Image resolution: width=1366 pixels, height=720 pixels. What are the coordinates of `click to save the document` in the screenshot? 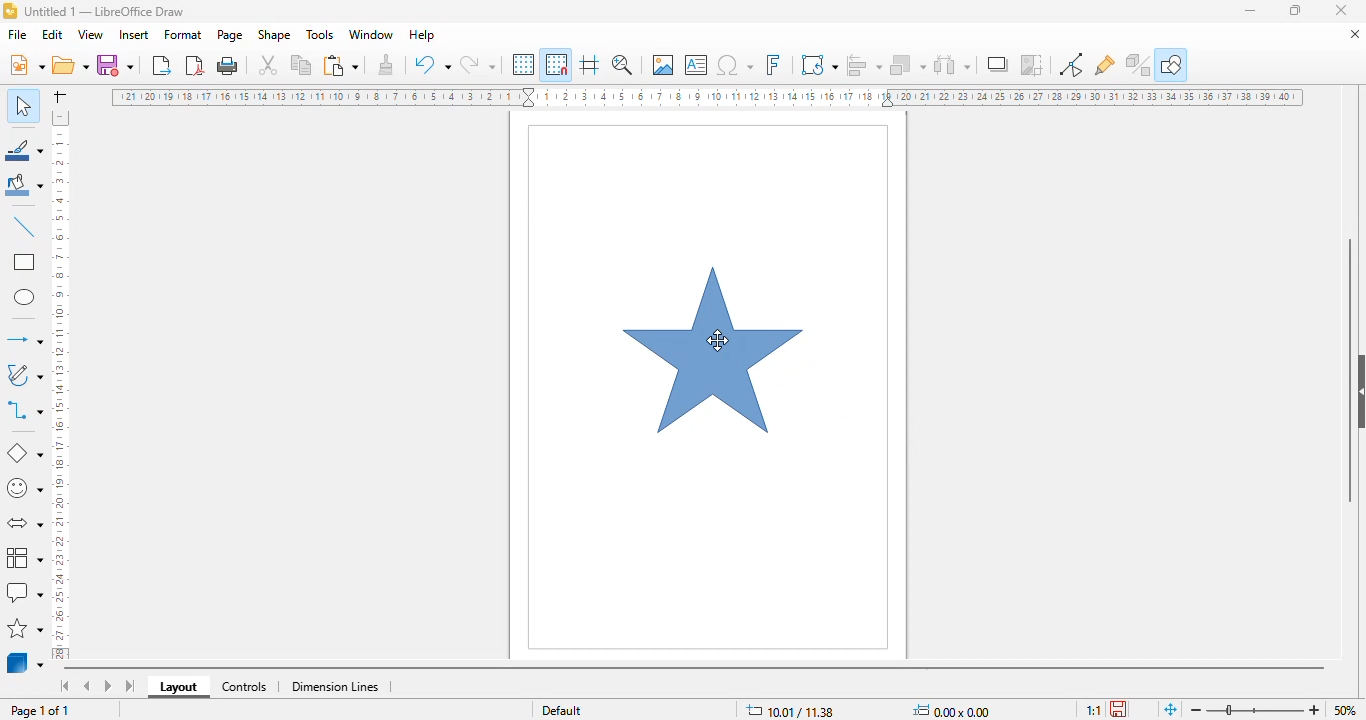 It's located at (1118, 709).